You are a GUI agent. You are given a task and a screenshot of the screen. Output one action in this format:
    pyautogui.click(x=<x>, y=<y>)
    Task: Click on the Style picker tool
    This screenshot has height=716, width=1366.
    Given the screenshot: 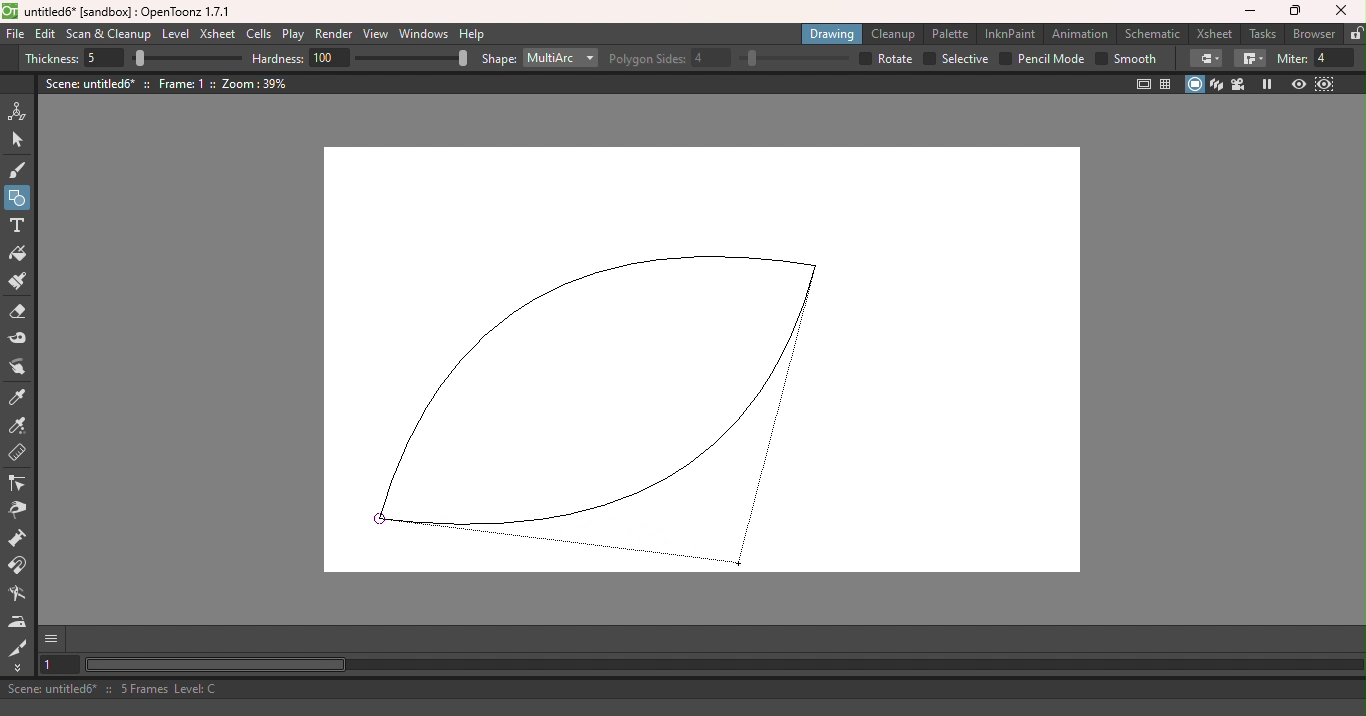 What is the action you would take?
    pyautogui.click(x=21, y=398)
    